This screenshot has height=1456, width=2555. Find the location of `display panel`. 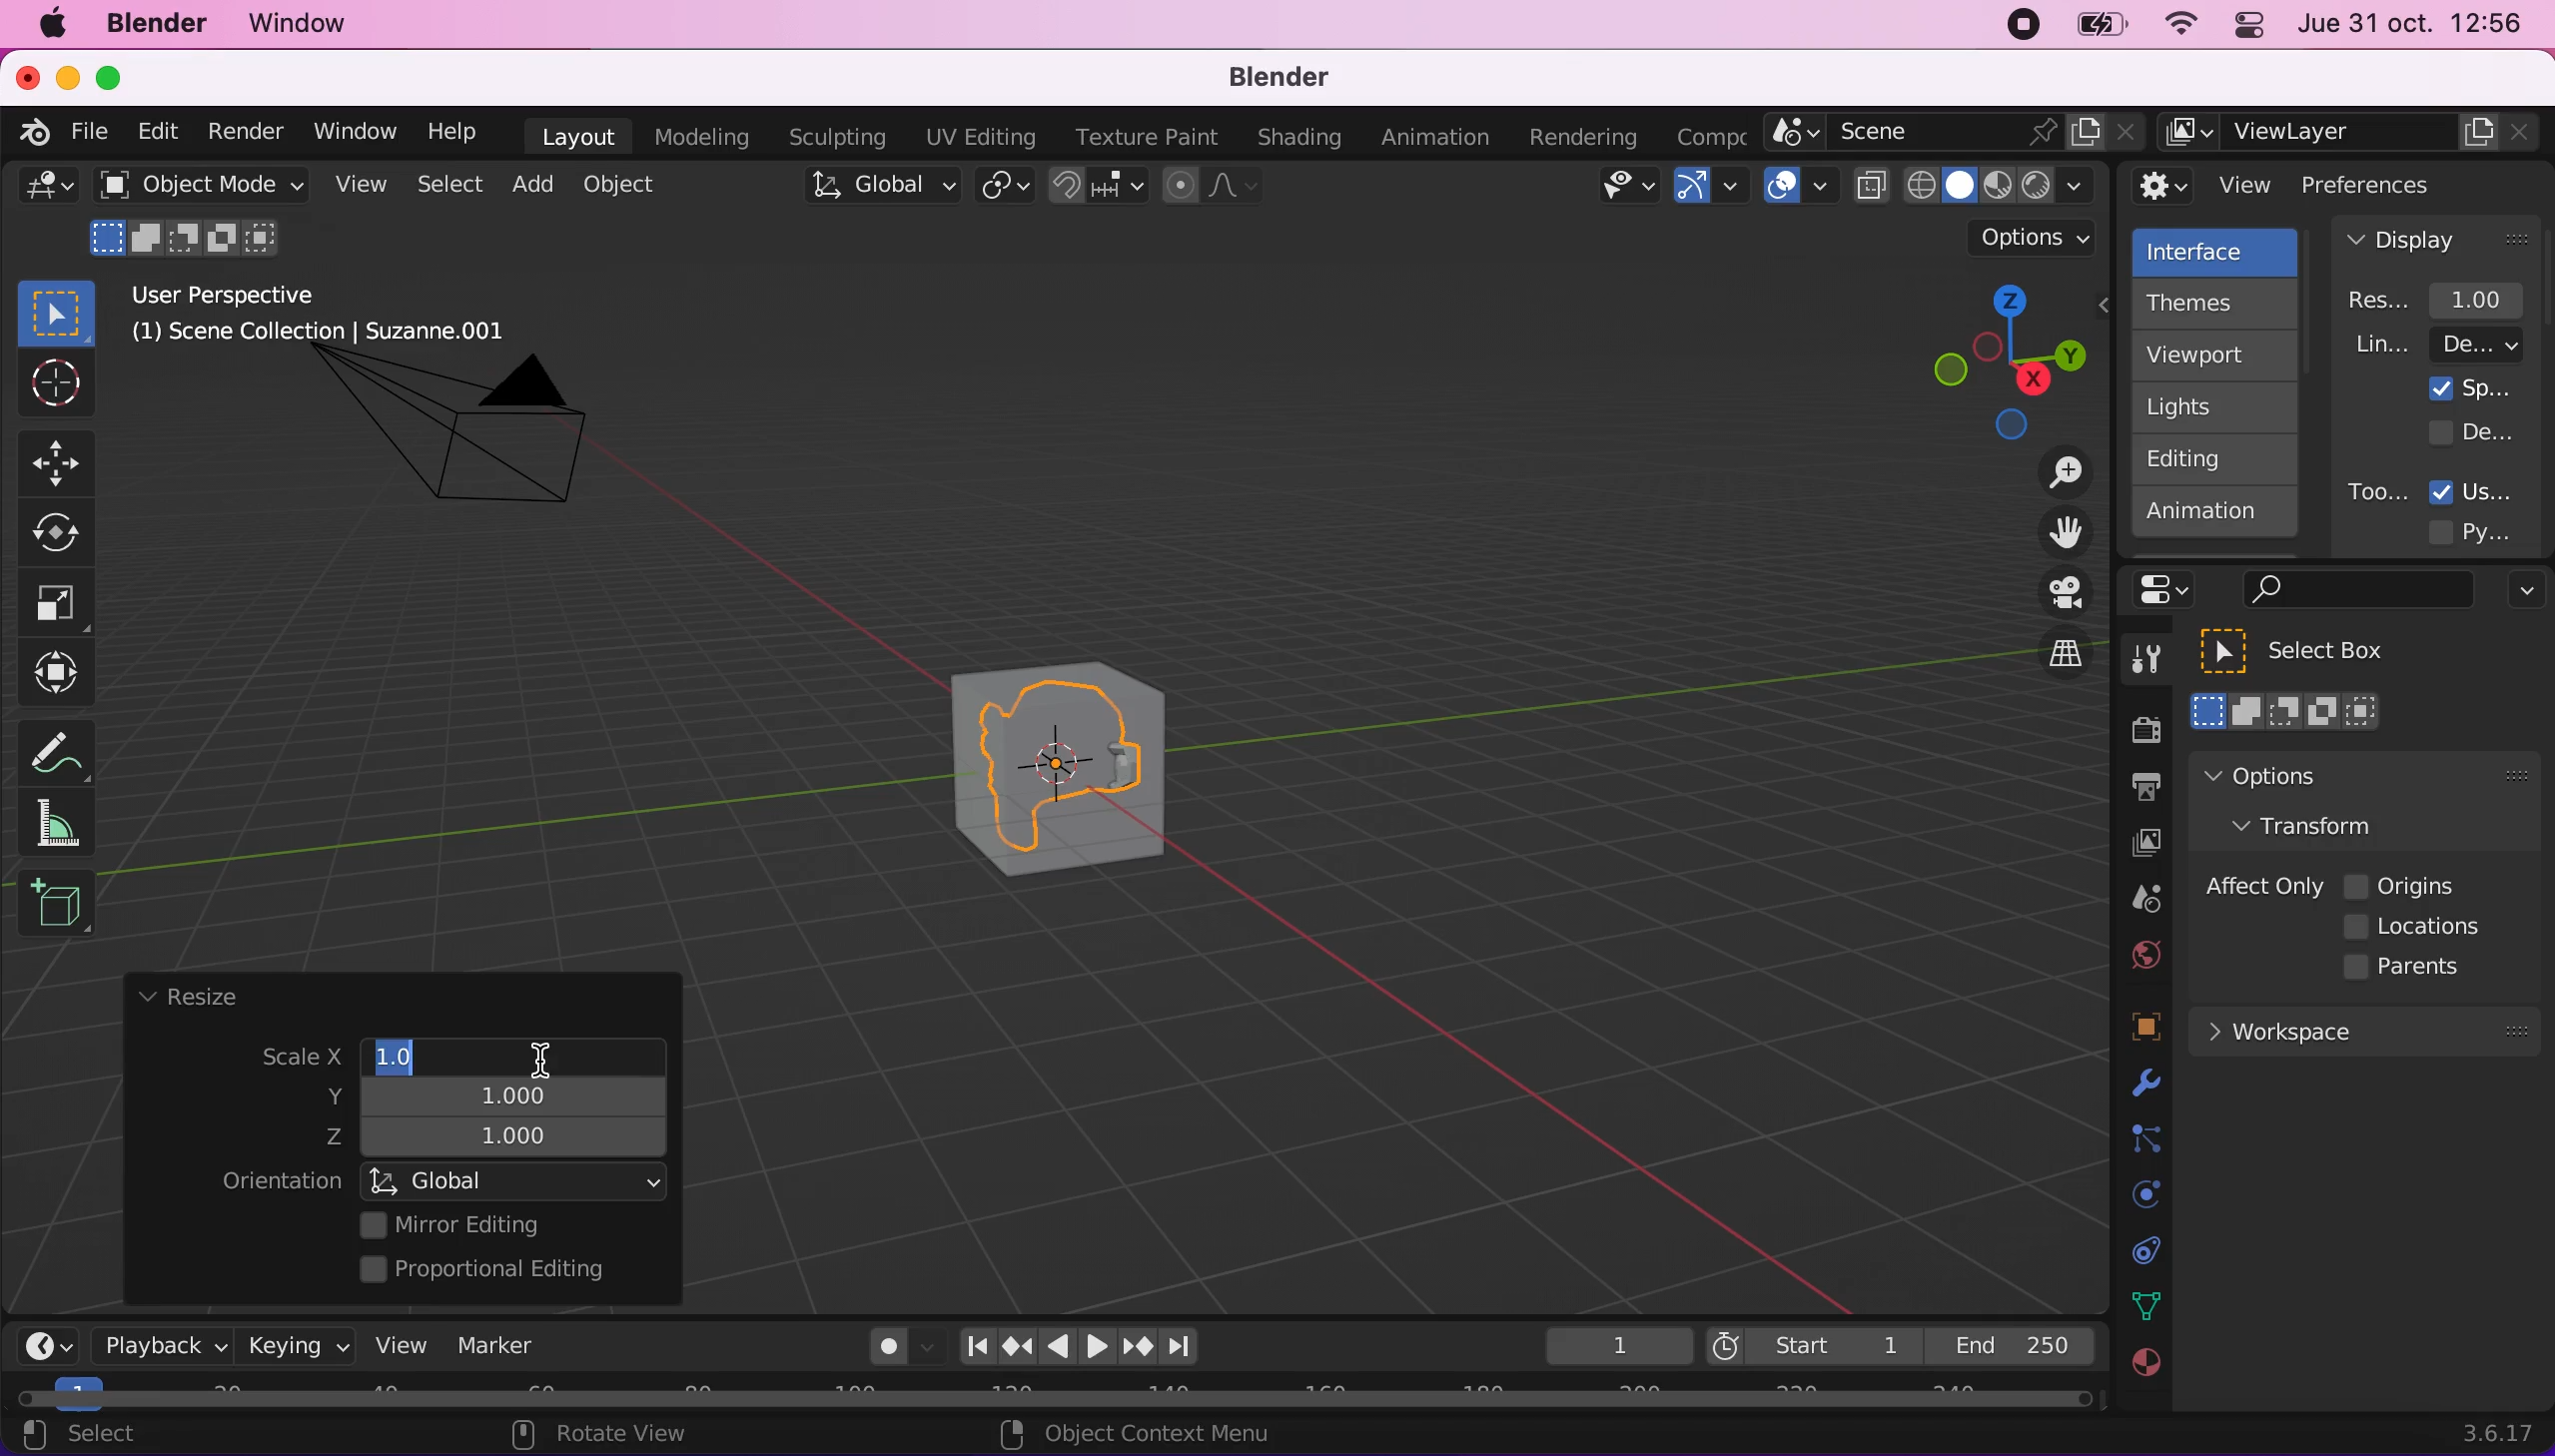

display panel is located at coordinates (2437, 238).